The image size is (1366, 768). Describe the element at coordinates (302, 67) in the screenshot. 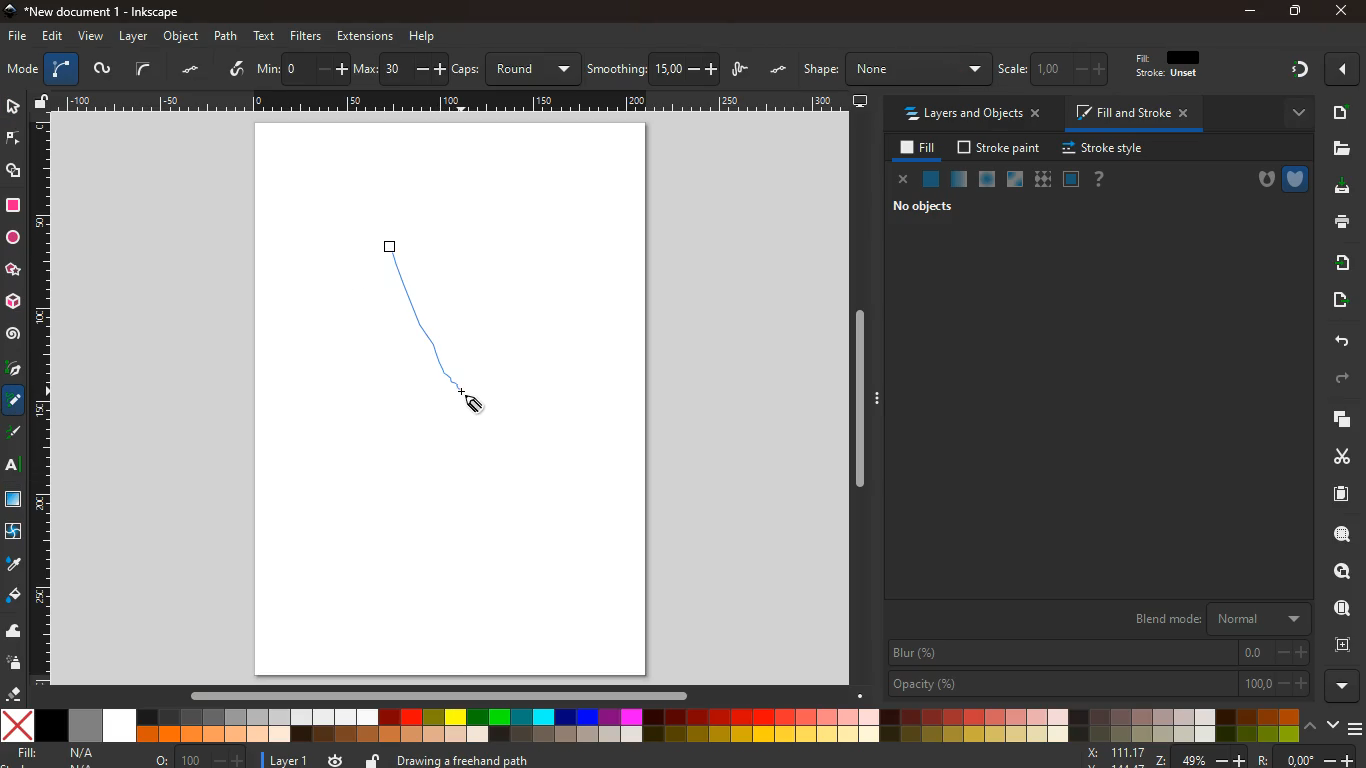

I see `min` at that location.